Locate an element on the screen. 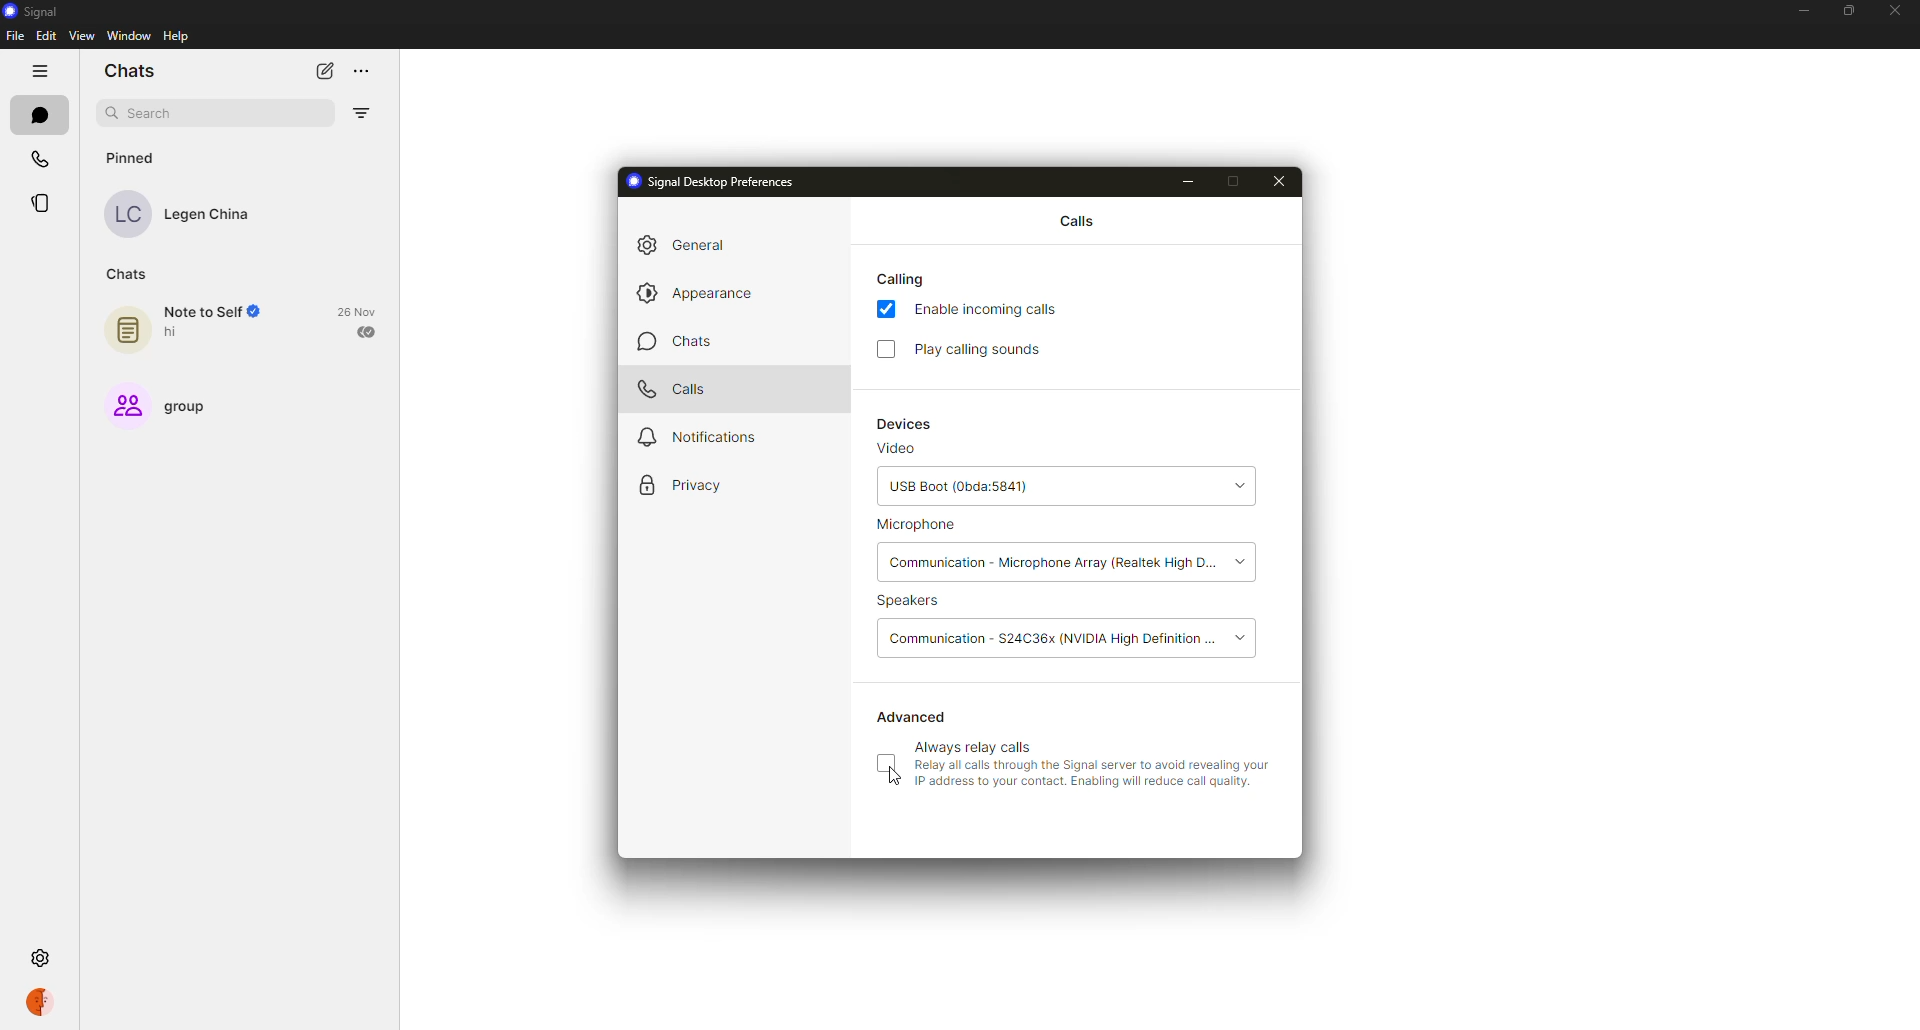 This screenshot has width=1920, height=1030. filter is located at coordinates (361, 115).